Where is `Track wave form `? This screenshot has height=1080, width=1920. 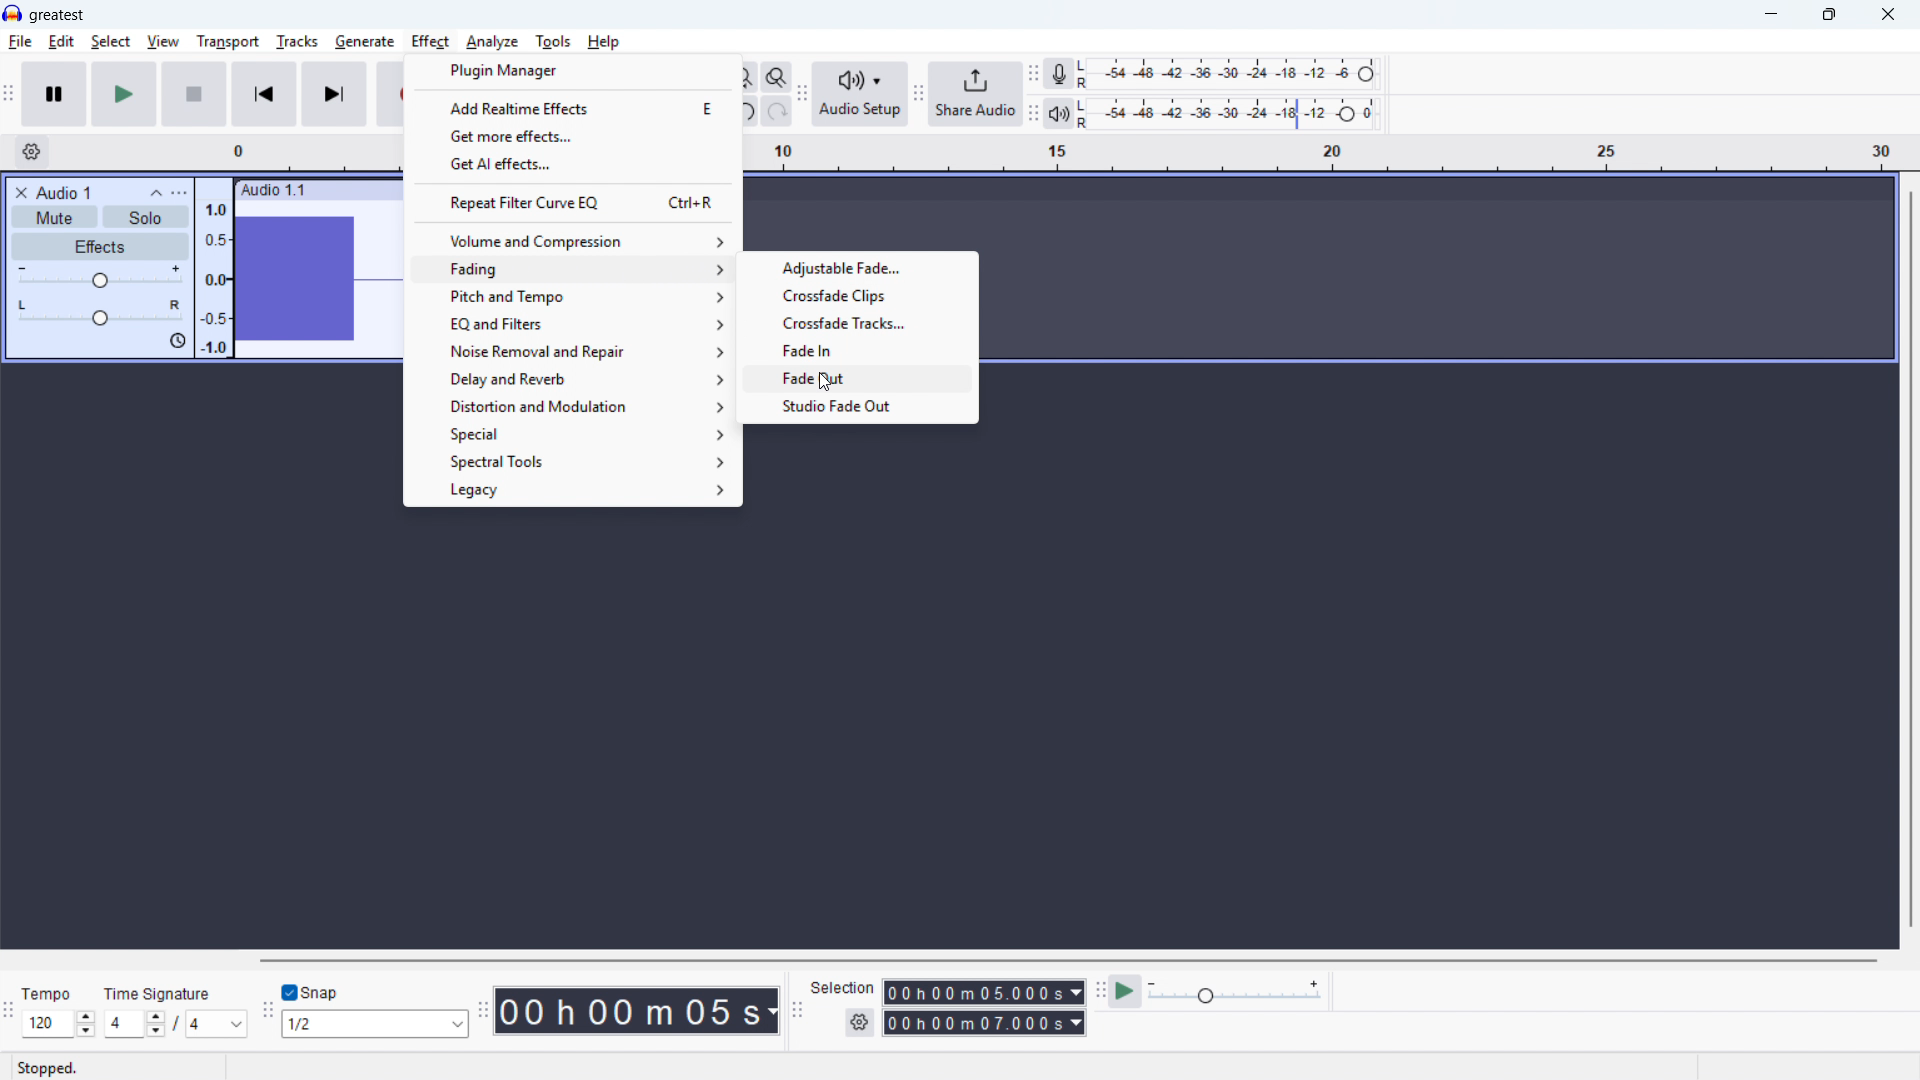 Track wave form  is located at coordinates (317, 280).